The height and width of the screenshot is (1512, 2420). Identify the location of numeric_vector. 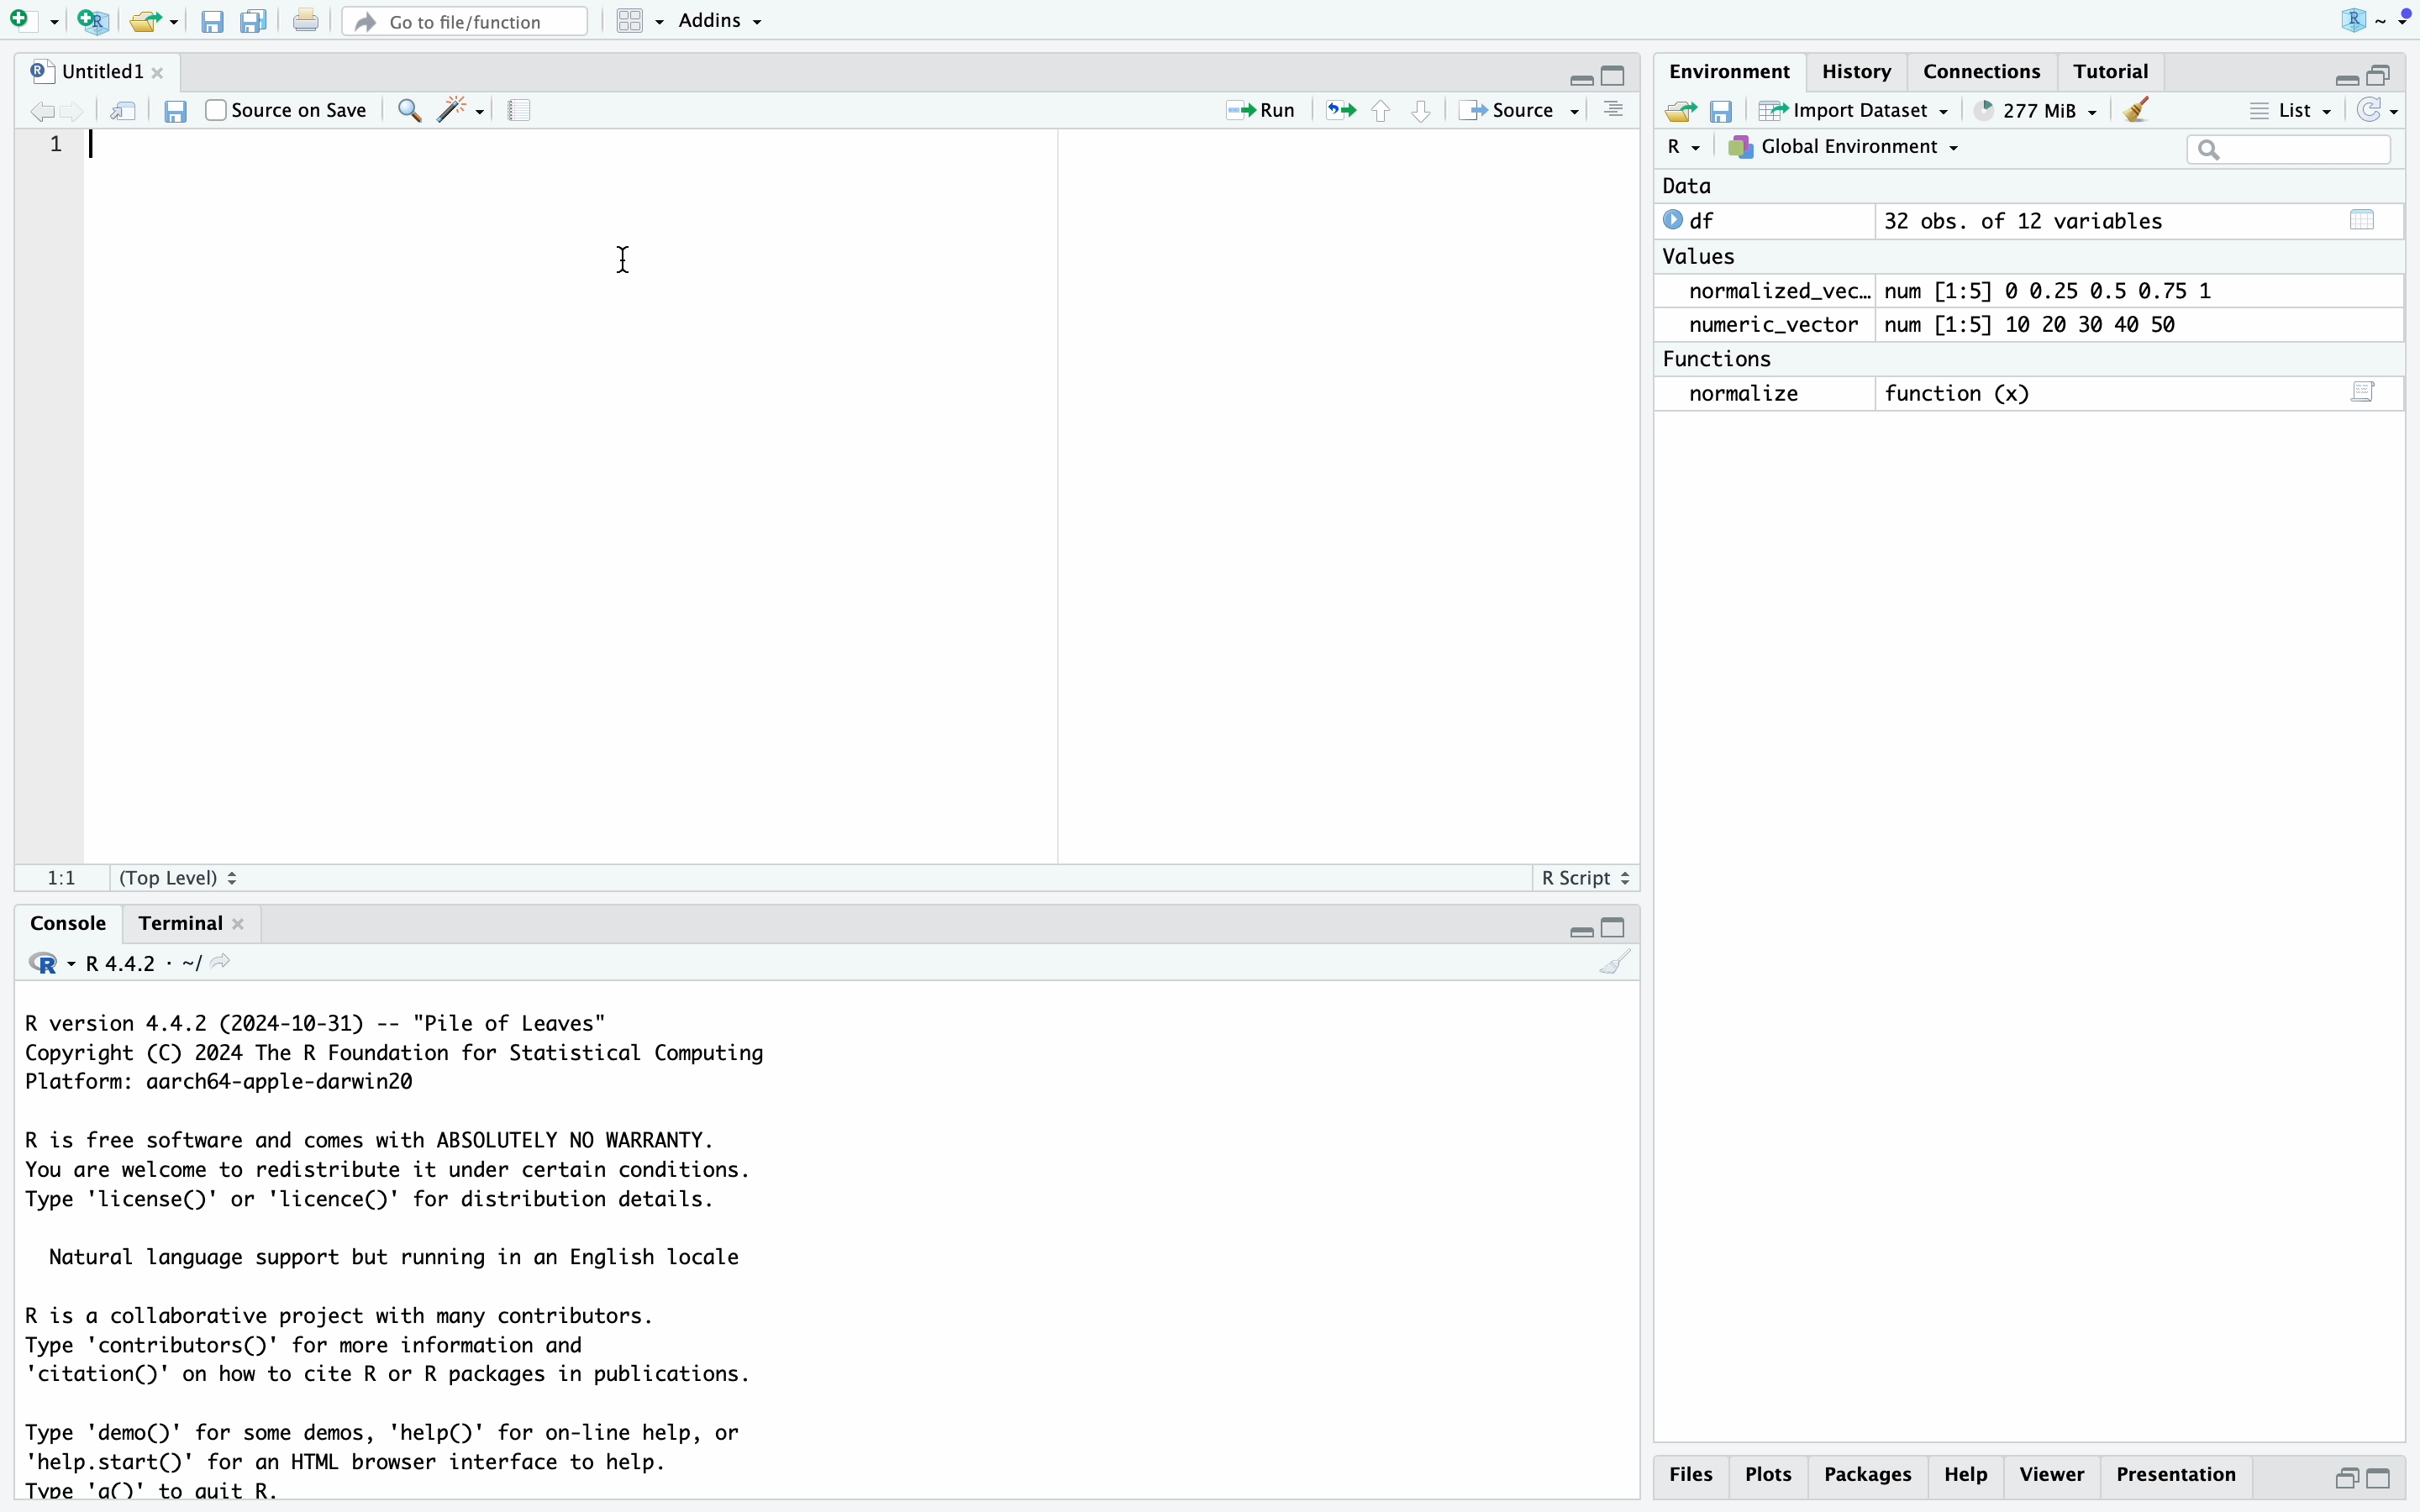
(1781, 325).